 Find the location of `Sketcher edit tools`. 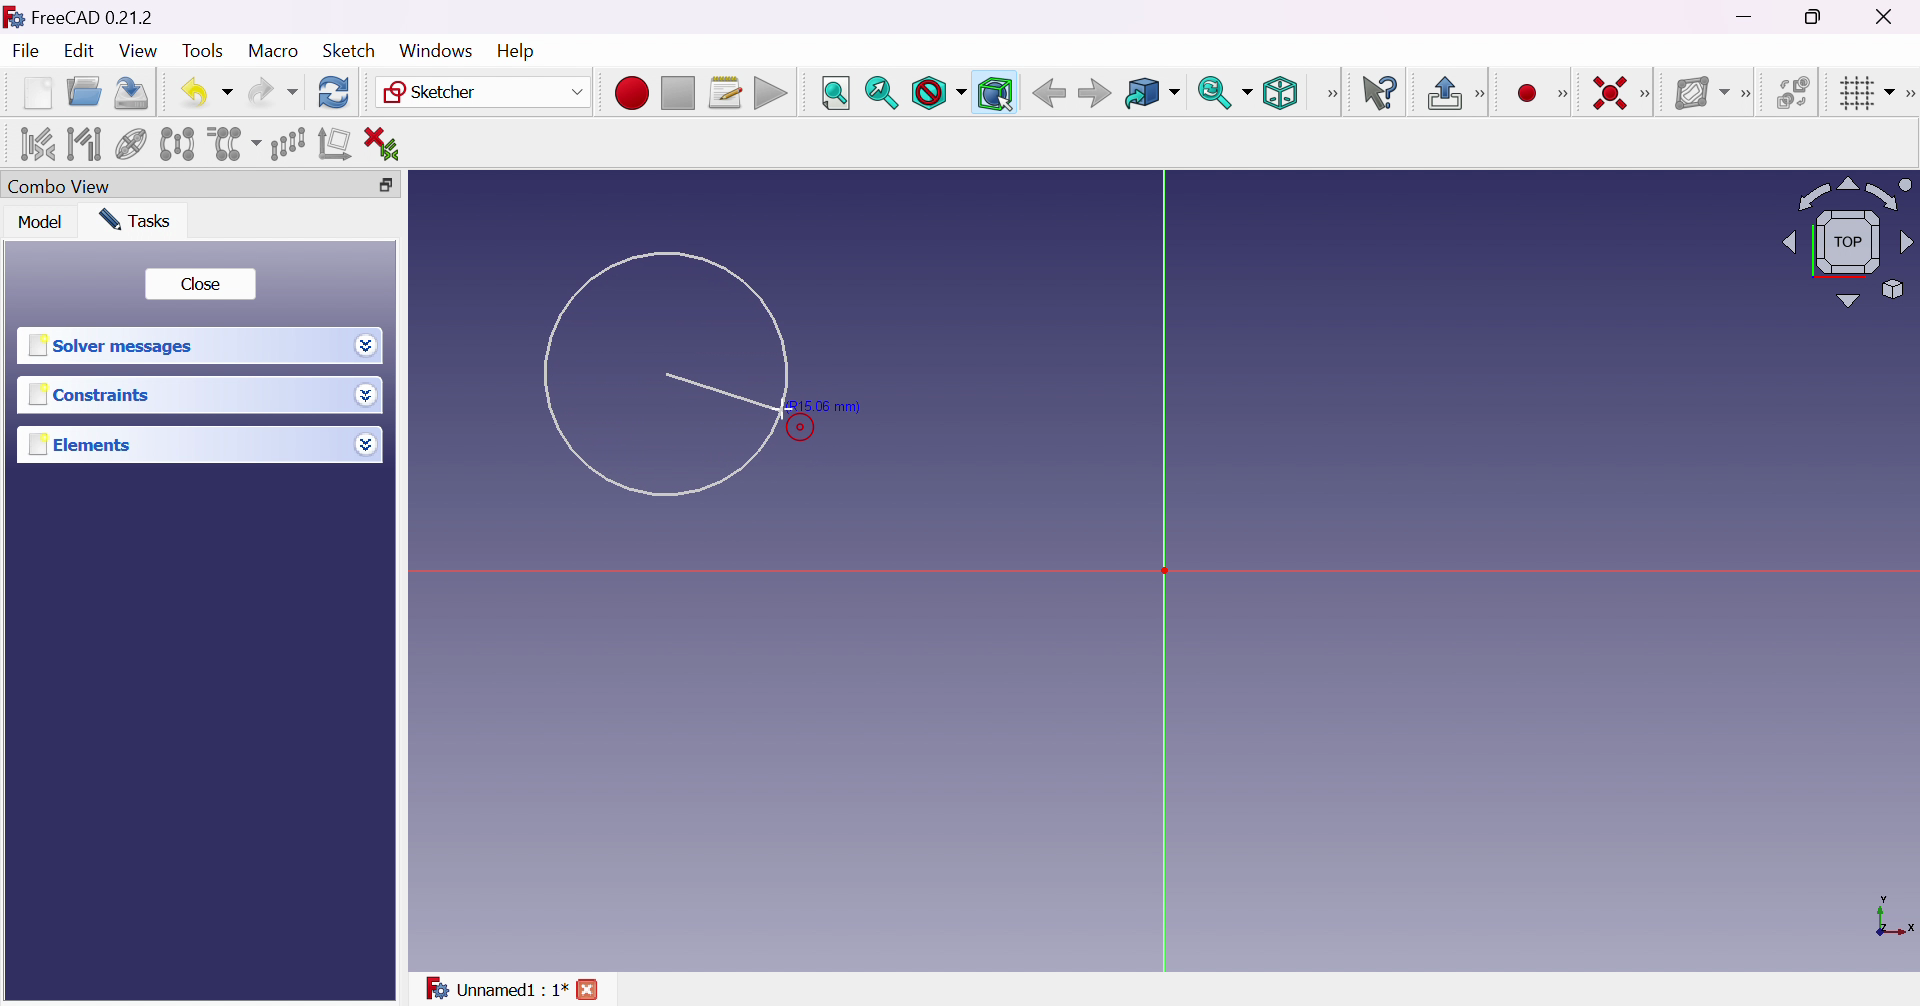

Sketcher edit tools is located at coordinates (1908, 94).